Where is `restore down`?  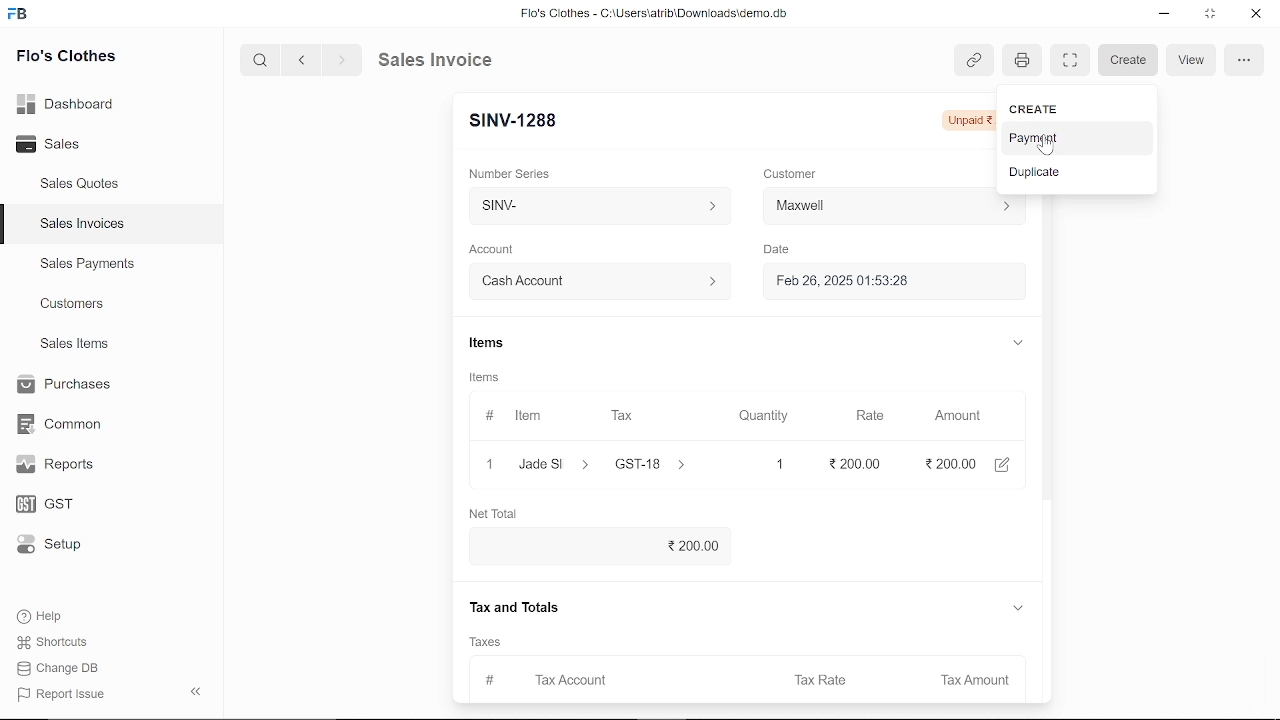 restore down is located at coordinates (1212, 15).